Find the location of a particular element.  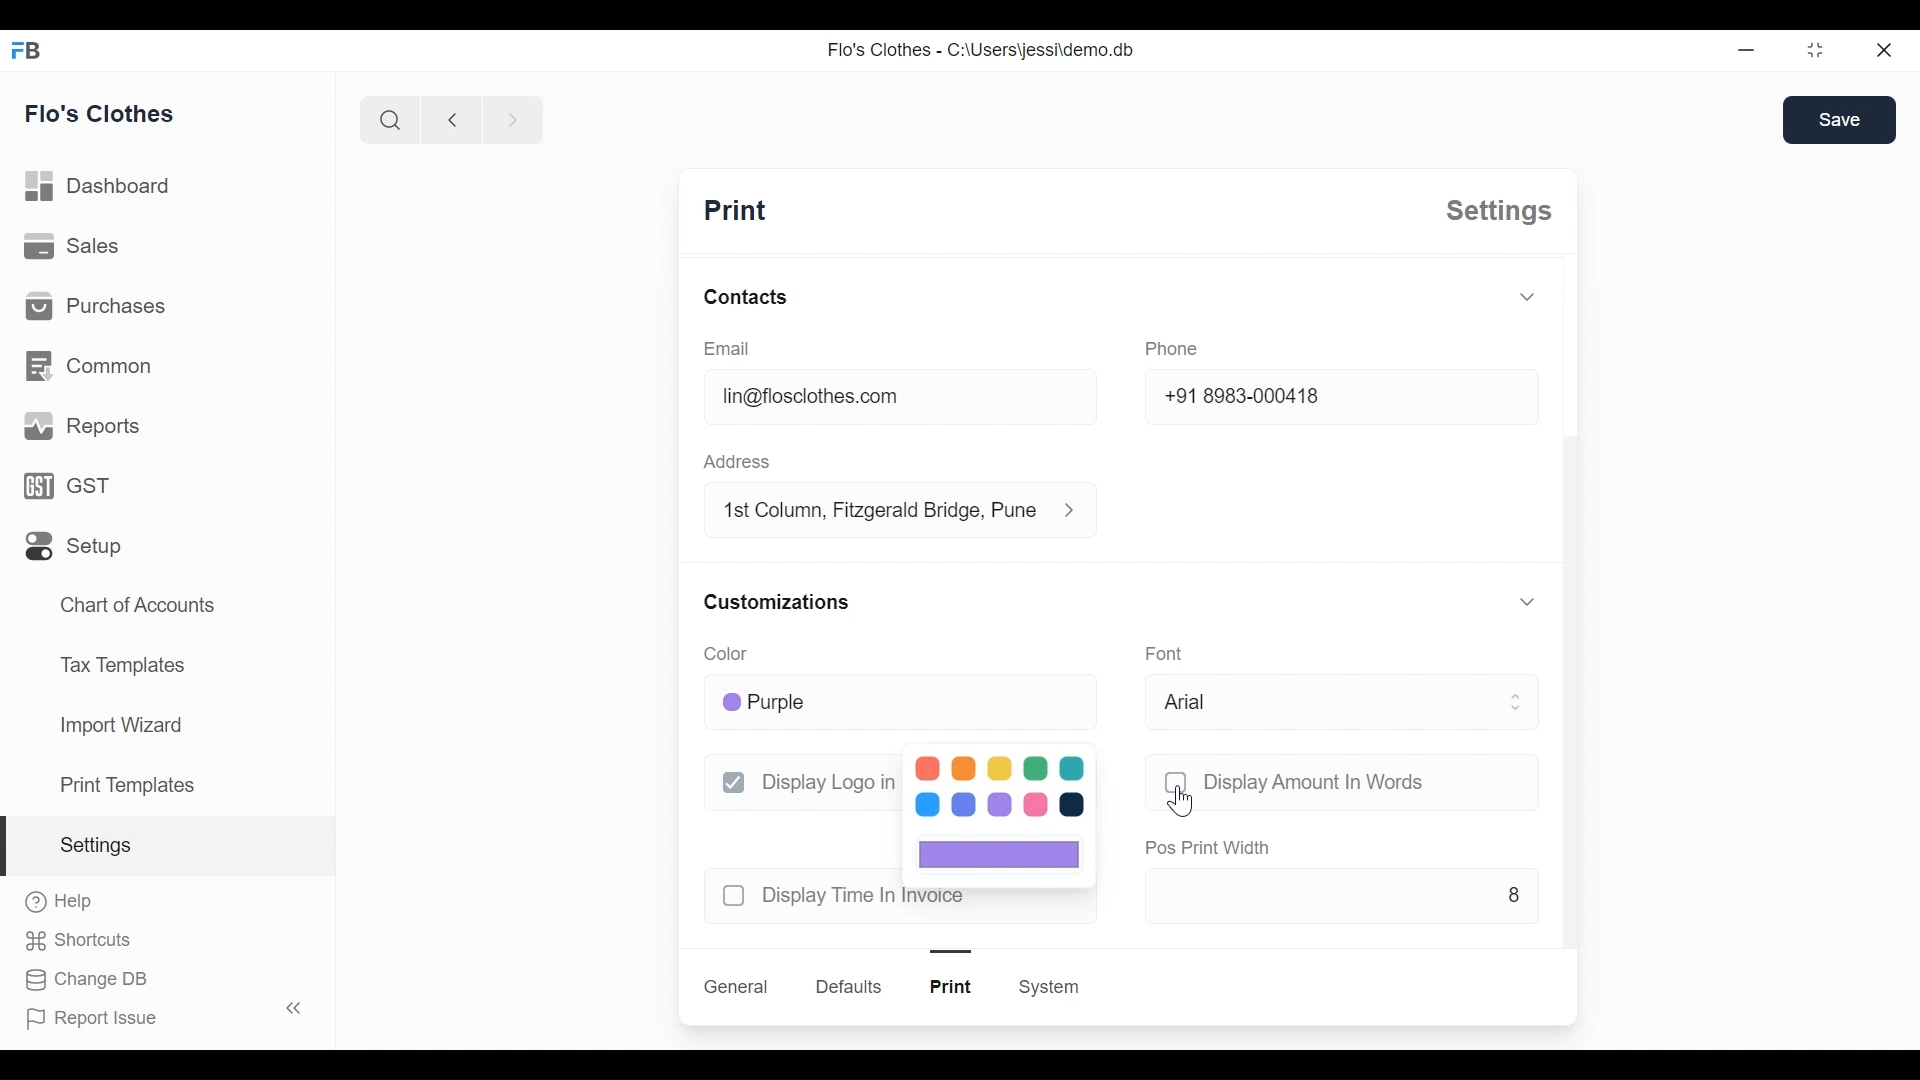

toggle between form and full width is located at coordinates (1816, 50).